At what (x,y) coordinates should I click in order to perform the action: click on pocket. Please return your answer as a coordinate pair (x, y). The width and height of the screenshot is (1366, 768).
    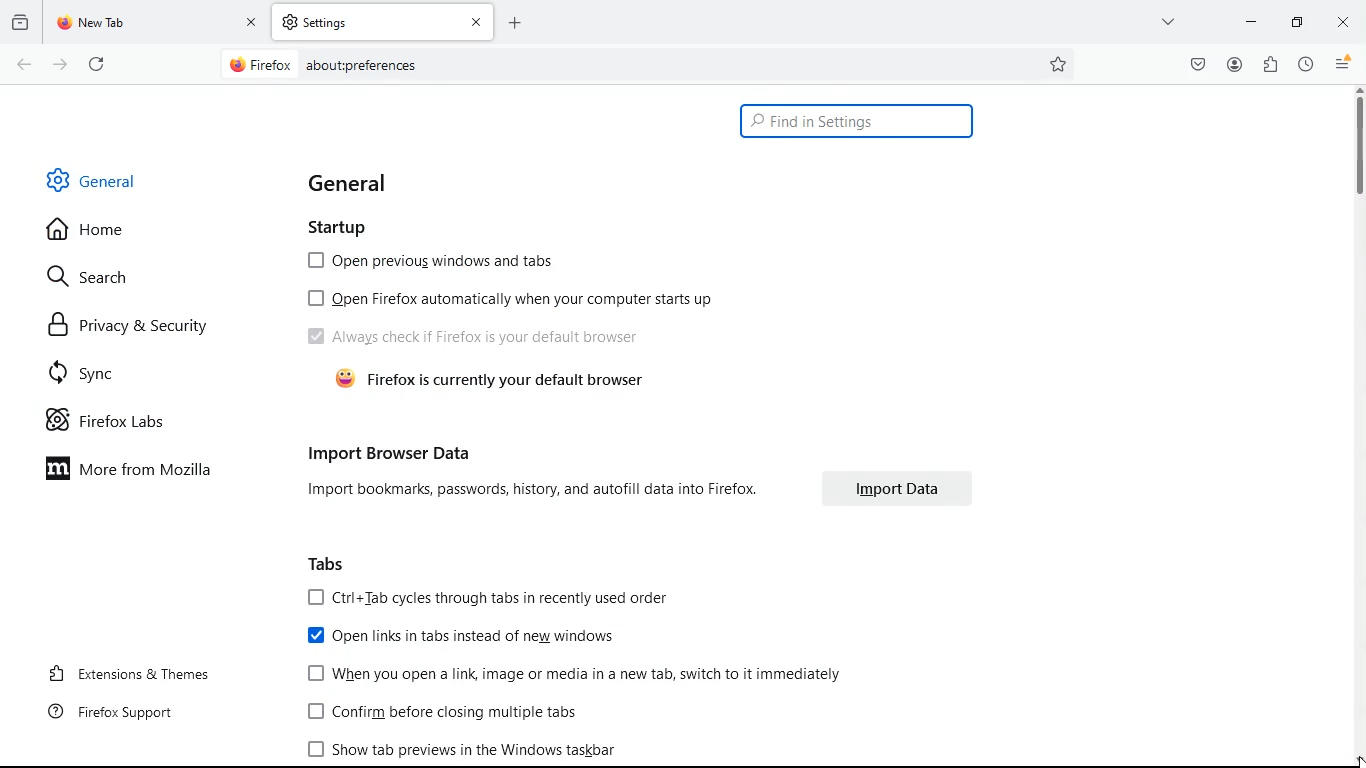
    Looking at the image, I should click on (1194, 65).